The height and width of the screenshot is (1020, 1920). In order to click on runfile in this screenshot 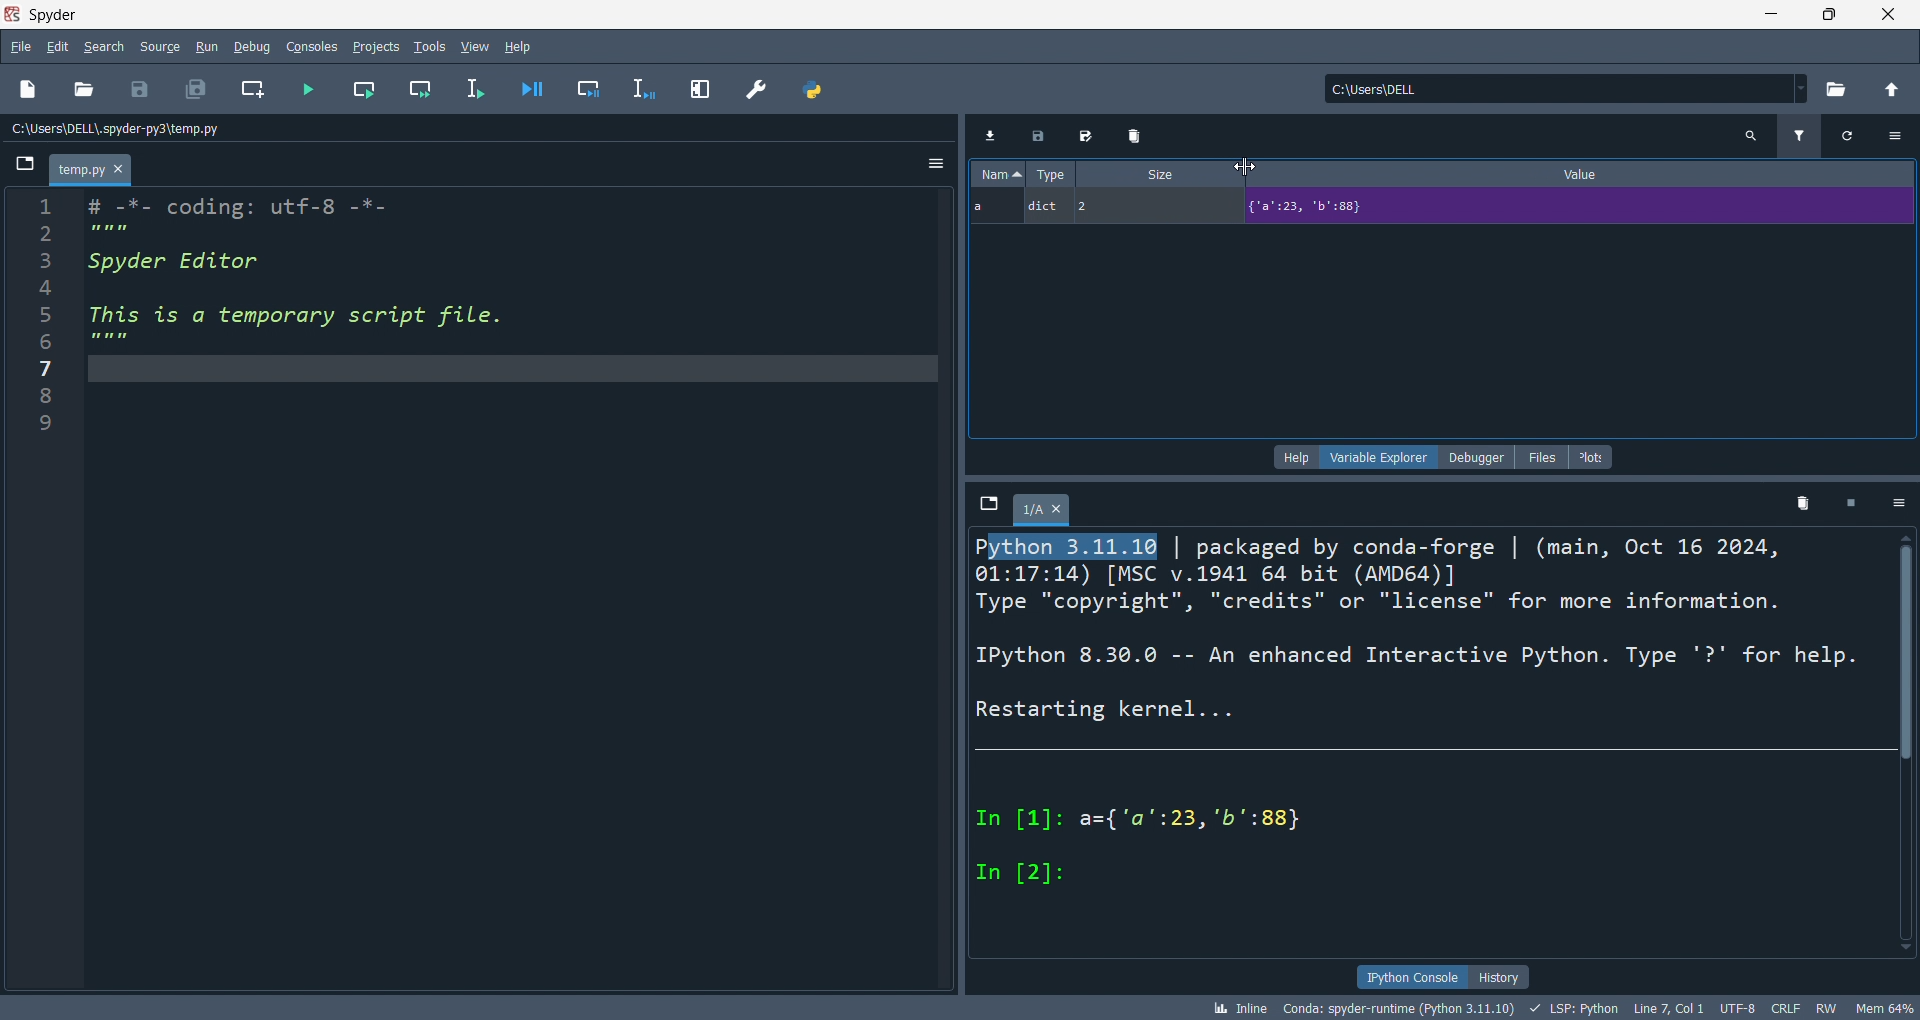, I will do `click(300, 89)`.